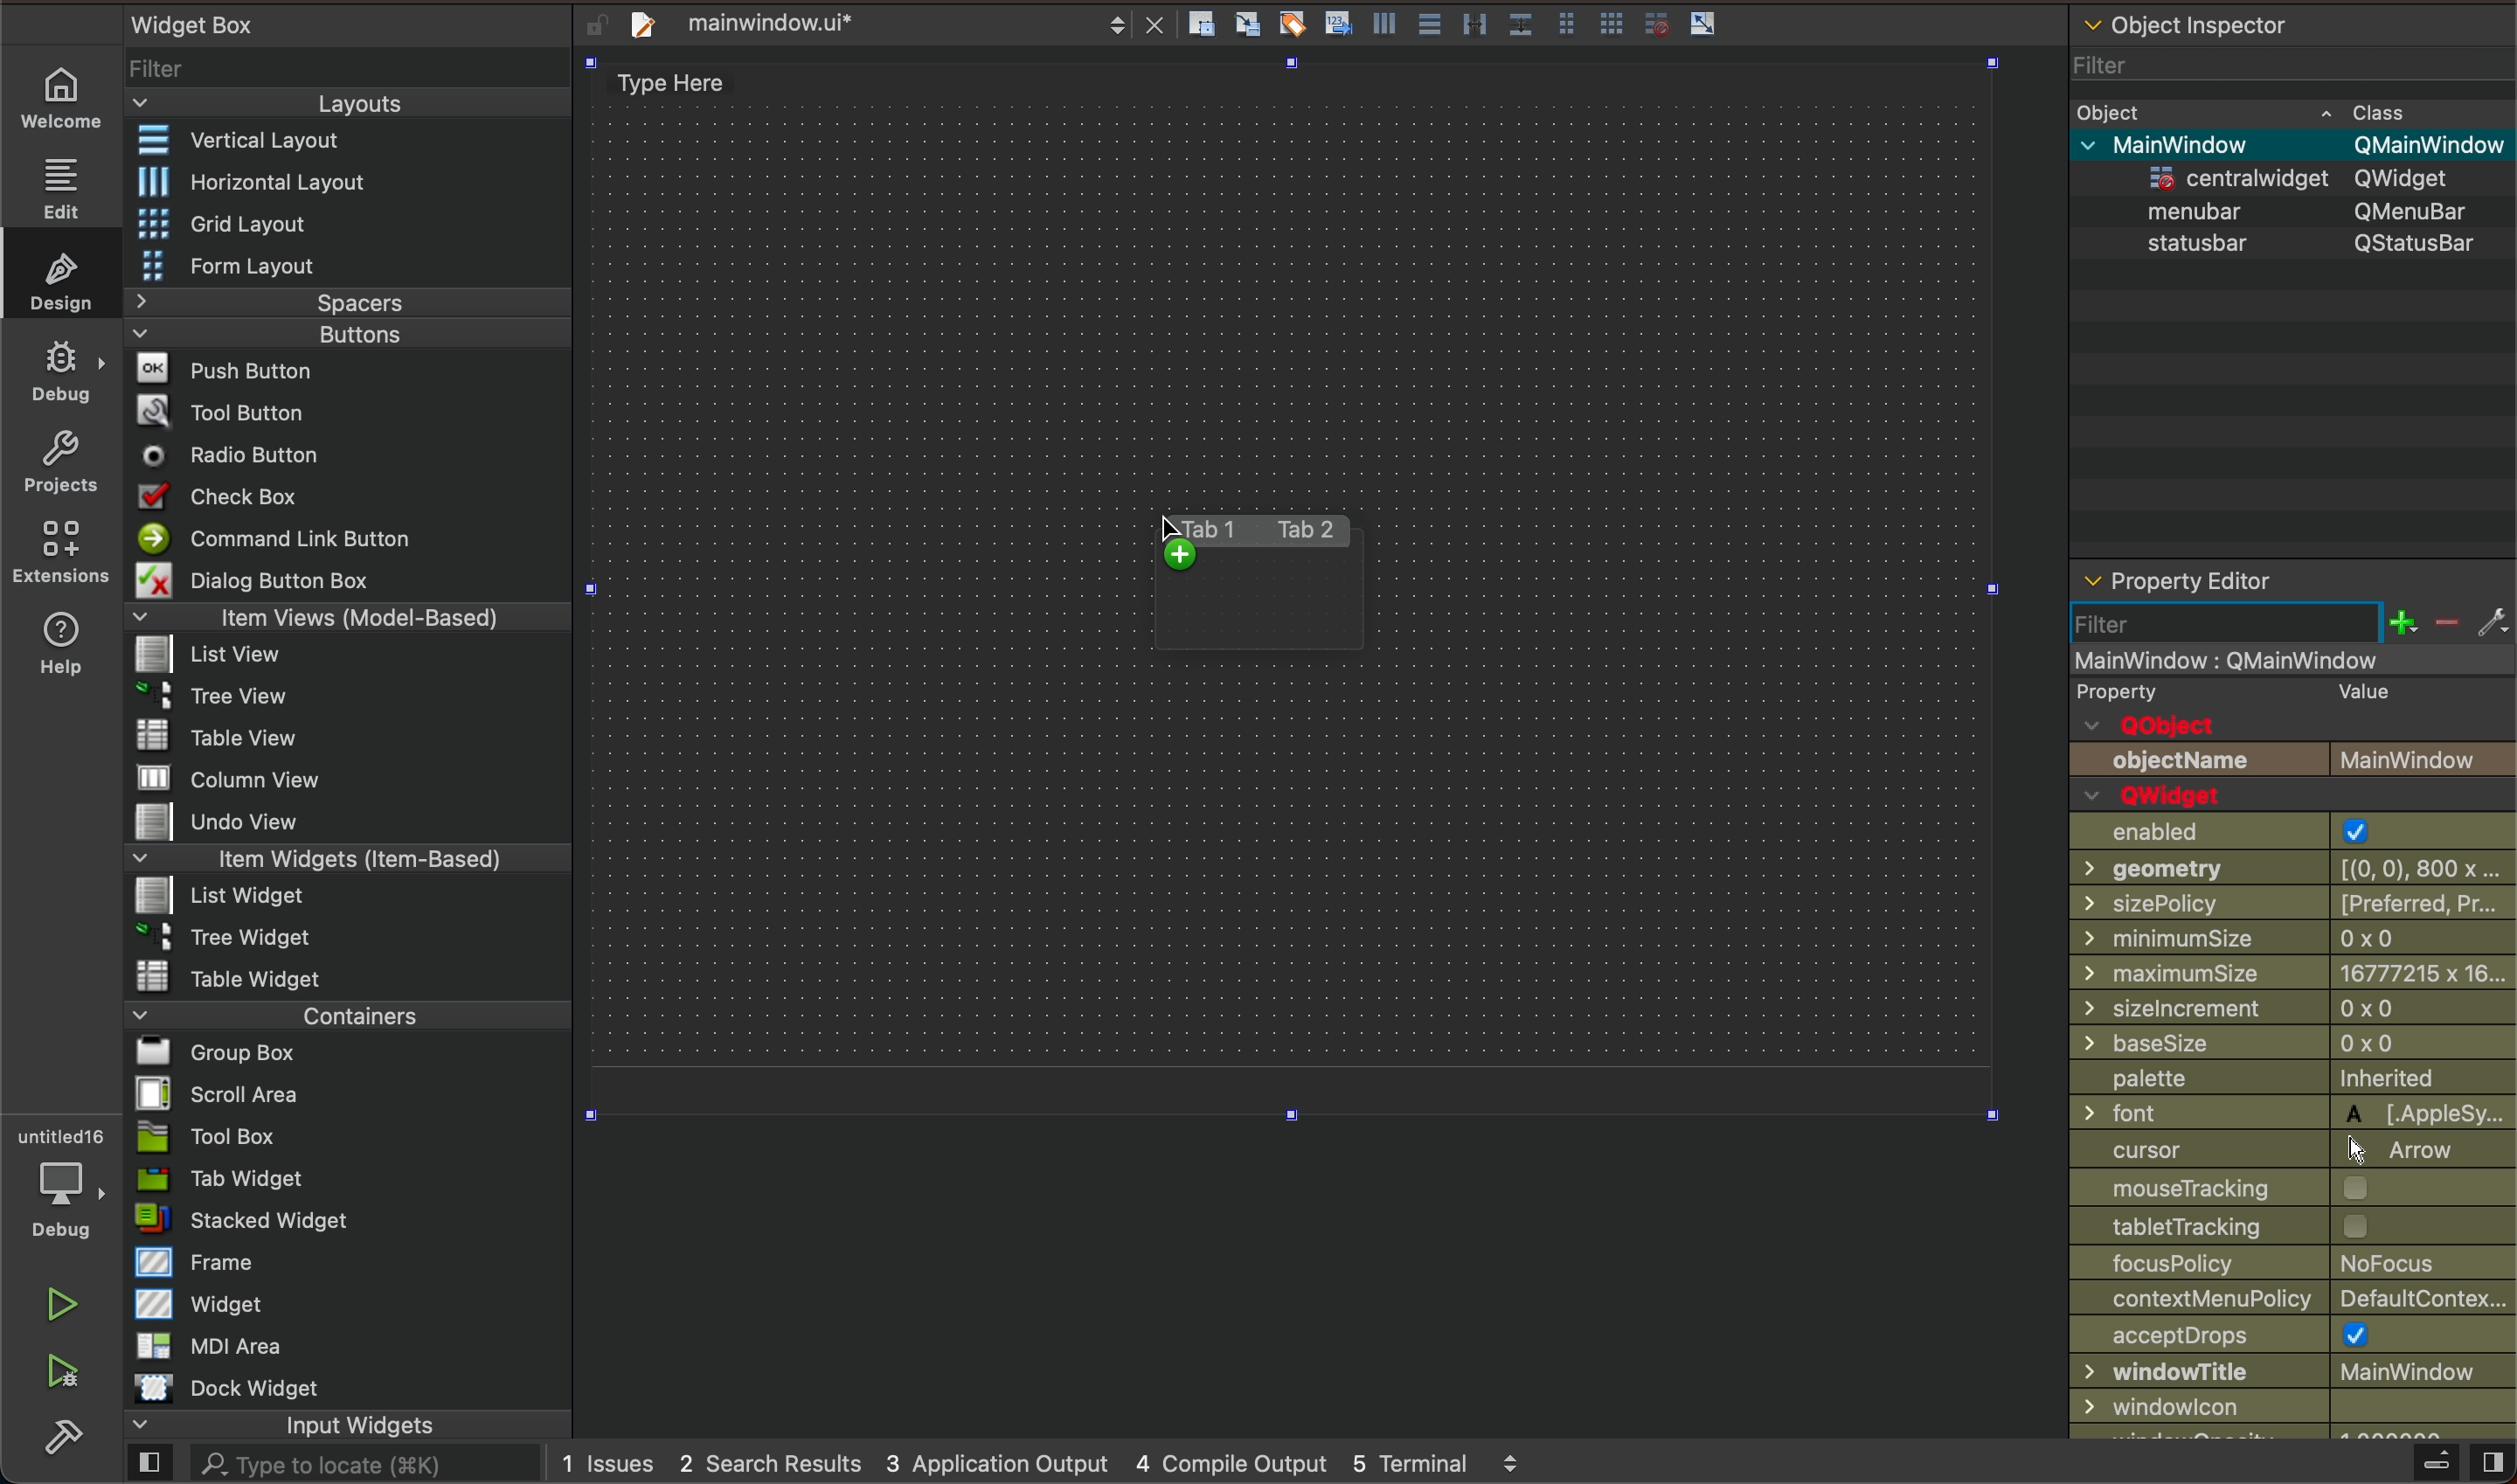 This screenshot has height=1484, width=2517. What do you see at coordinates (226, 1345) in the screenshot?
I see ` MDI Area` at bounding box center [226, 1345].